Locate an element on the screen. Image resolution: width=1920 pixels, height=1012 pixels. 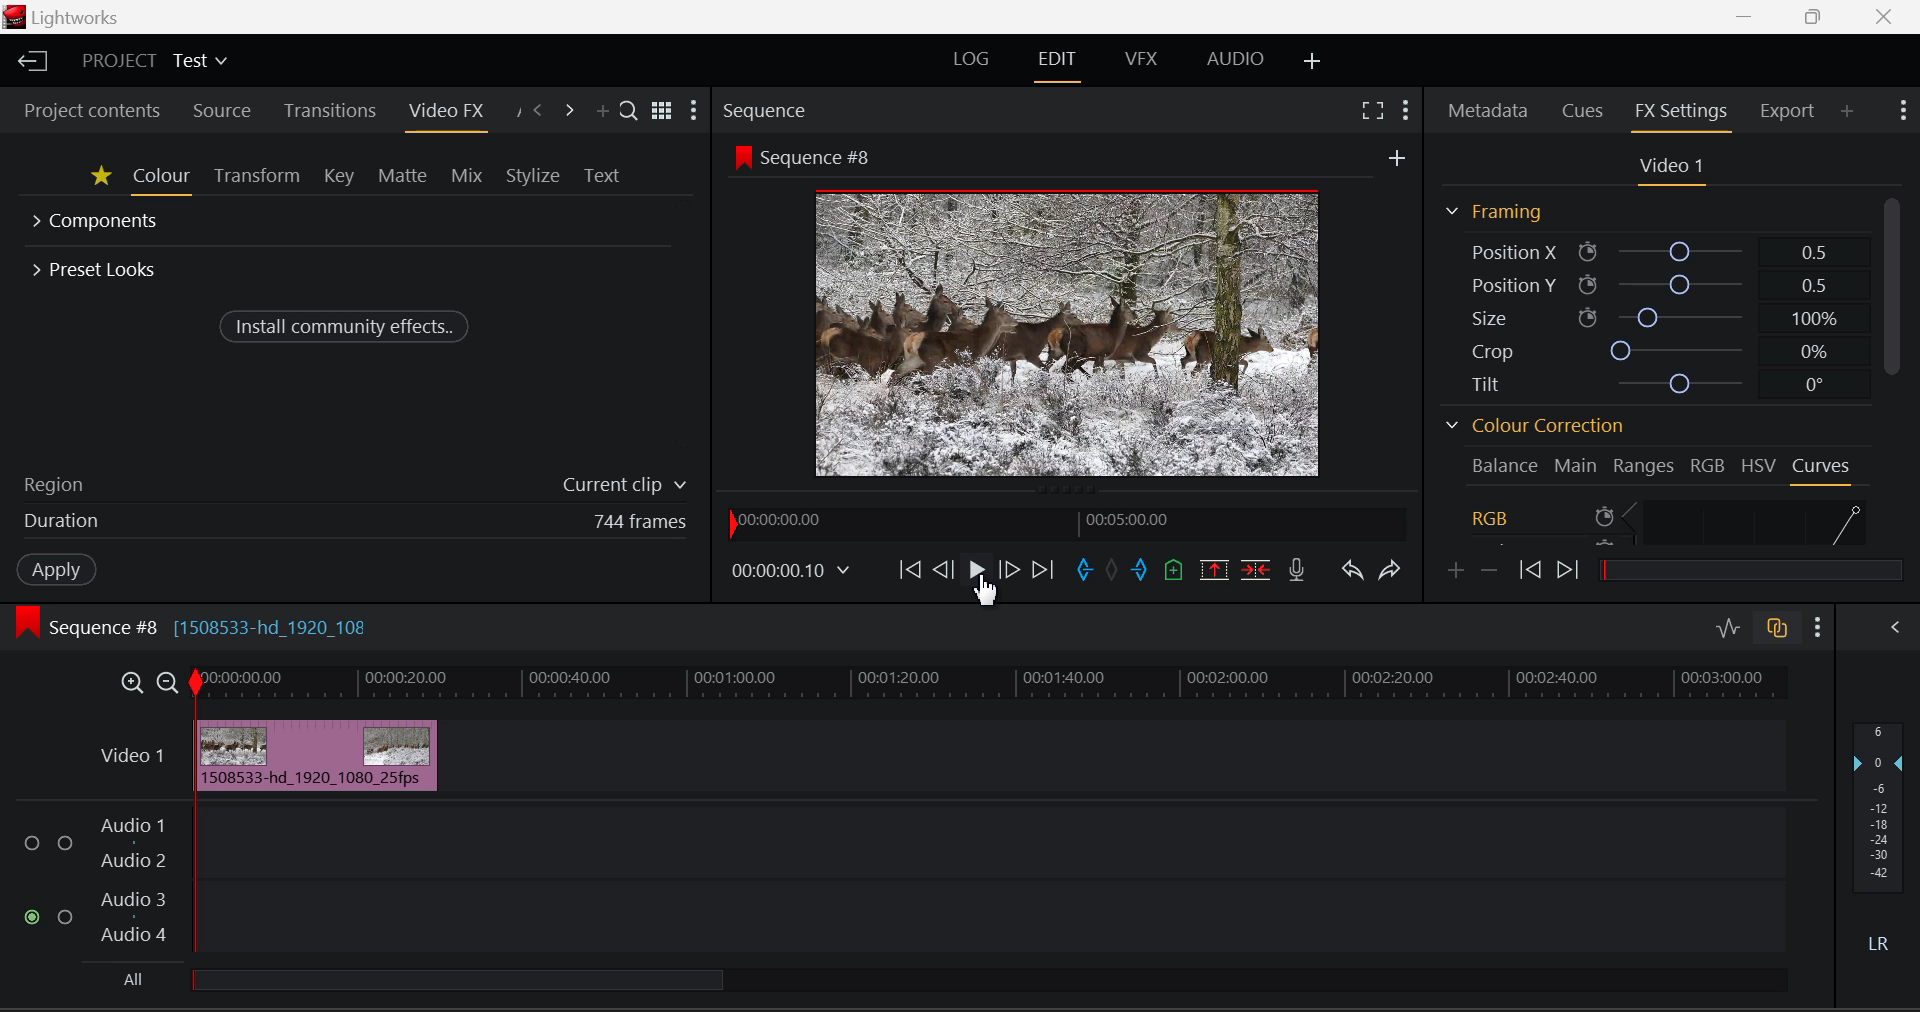
Audio Level is located at coordinates (896, 879).